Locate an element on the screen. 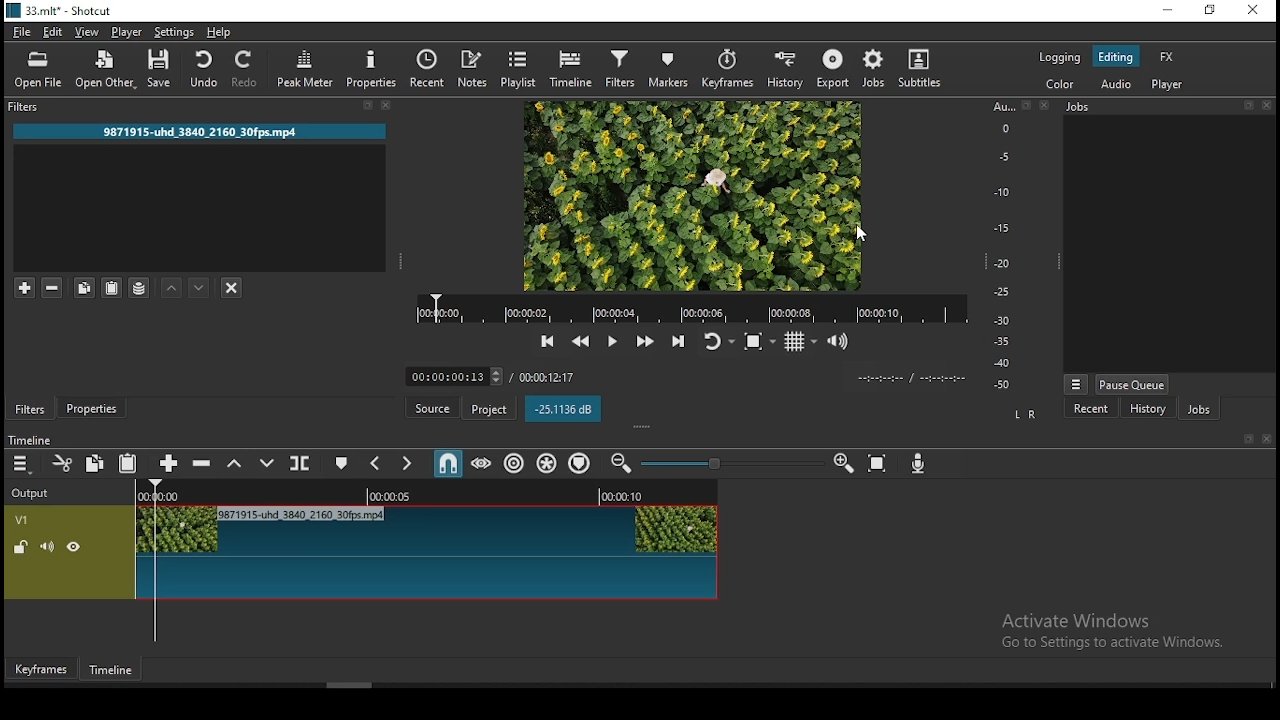  settings is located at coordinates (172, 32).